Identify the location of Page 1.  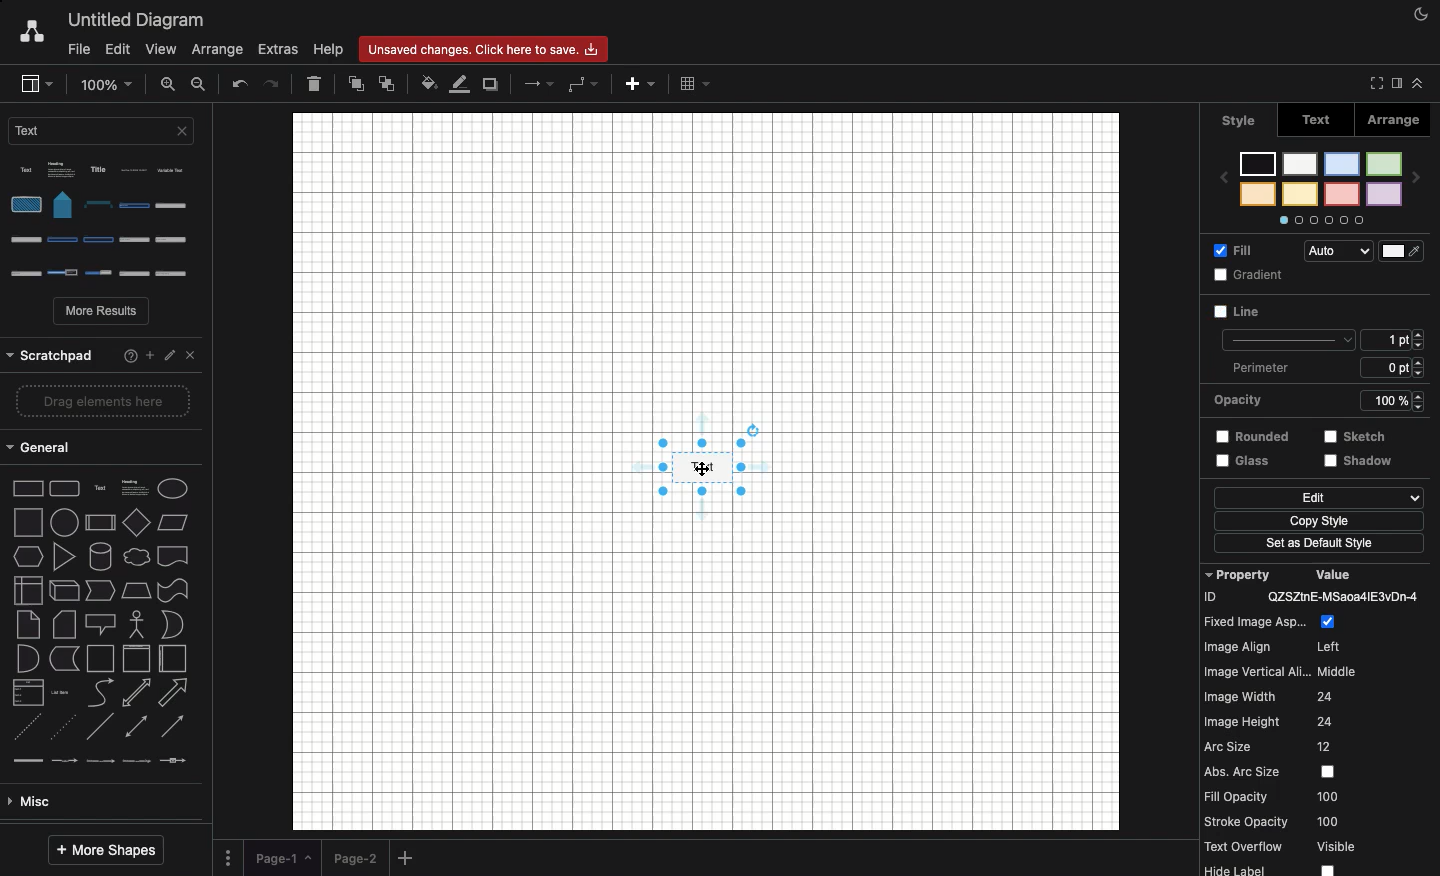
(282, 855).